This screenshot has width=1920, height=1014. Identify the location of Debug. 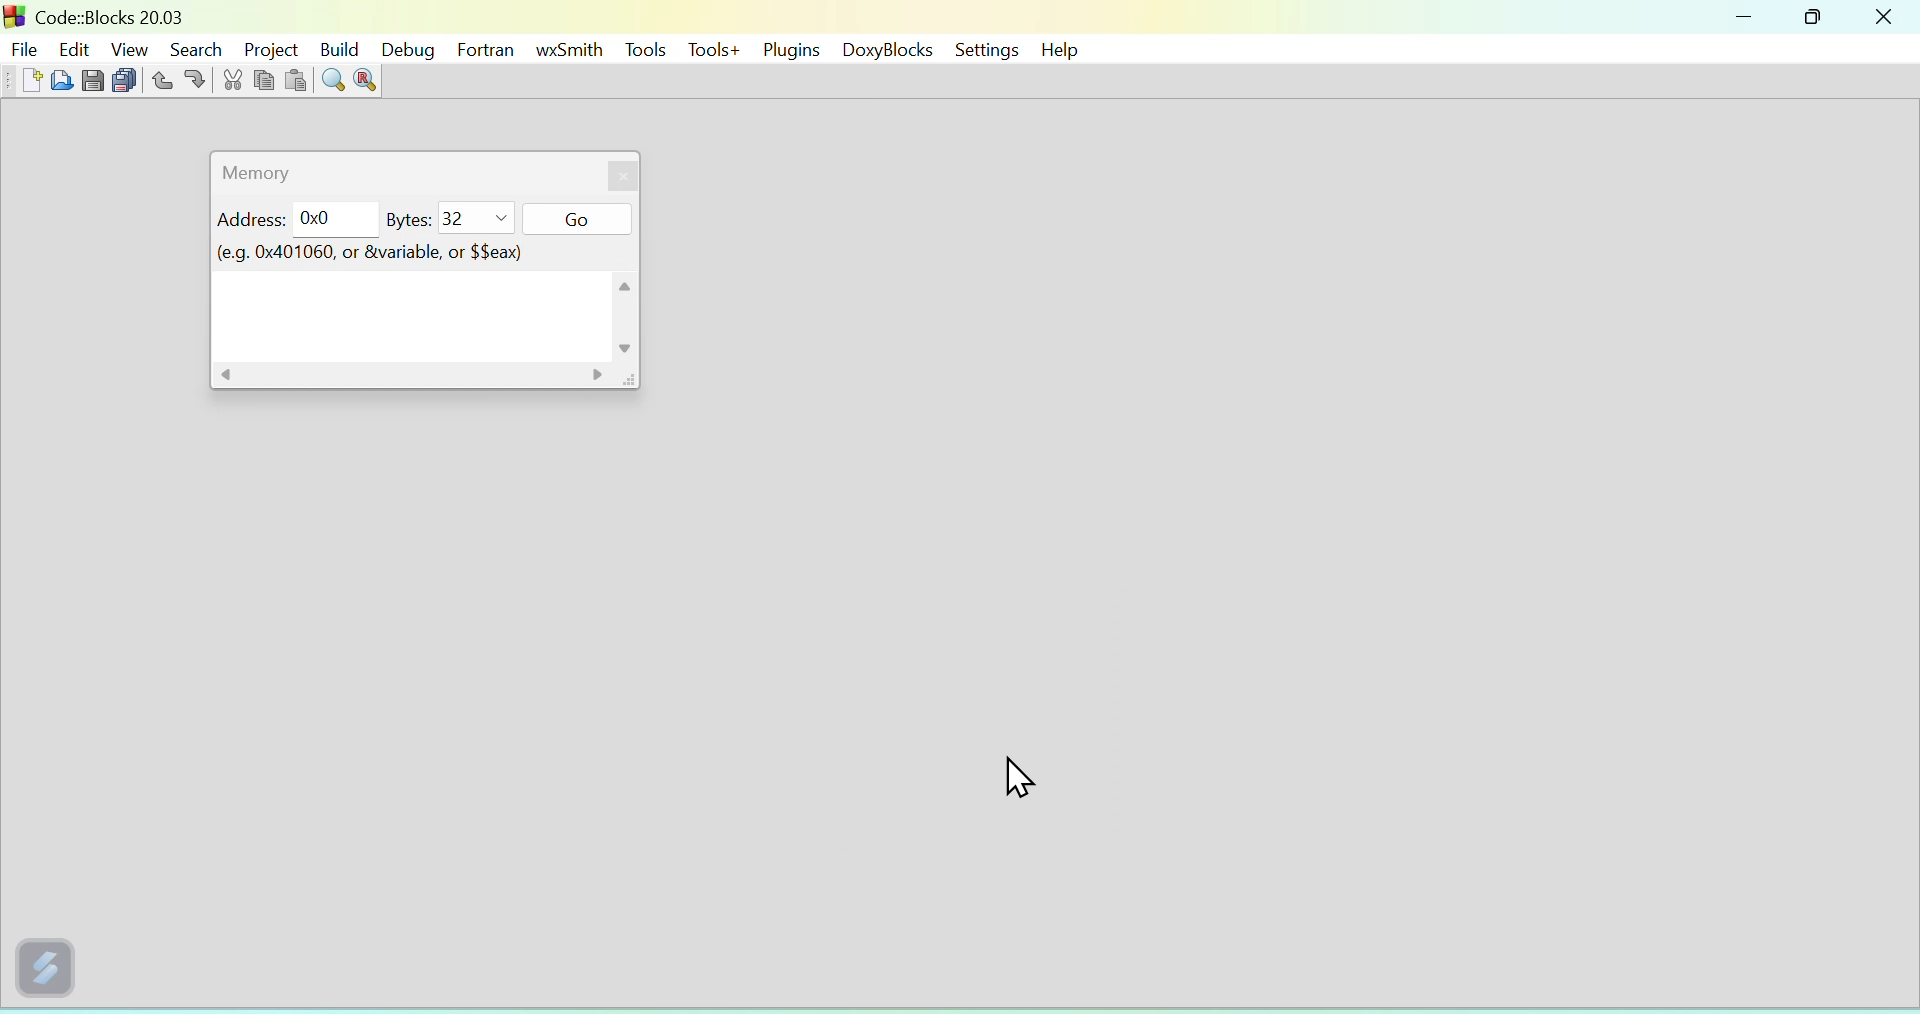
(408, 49).